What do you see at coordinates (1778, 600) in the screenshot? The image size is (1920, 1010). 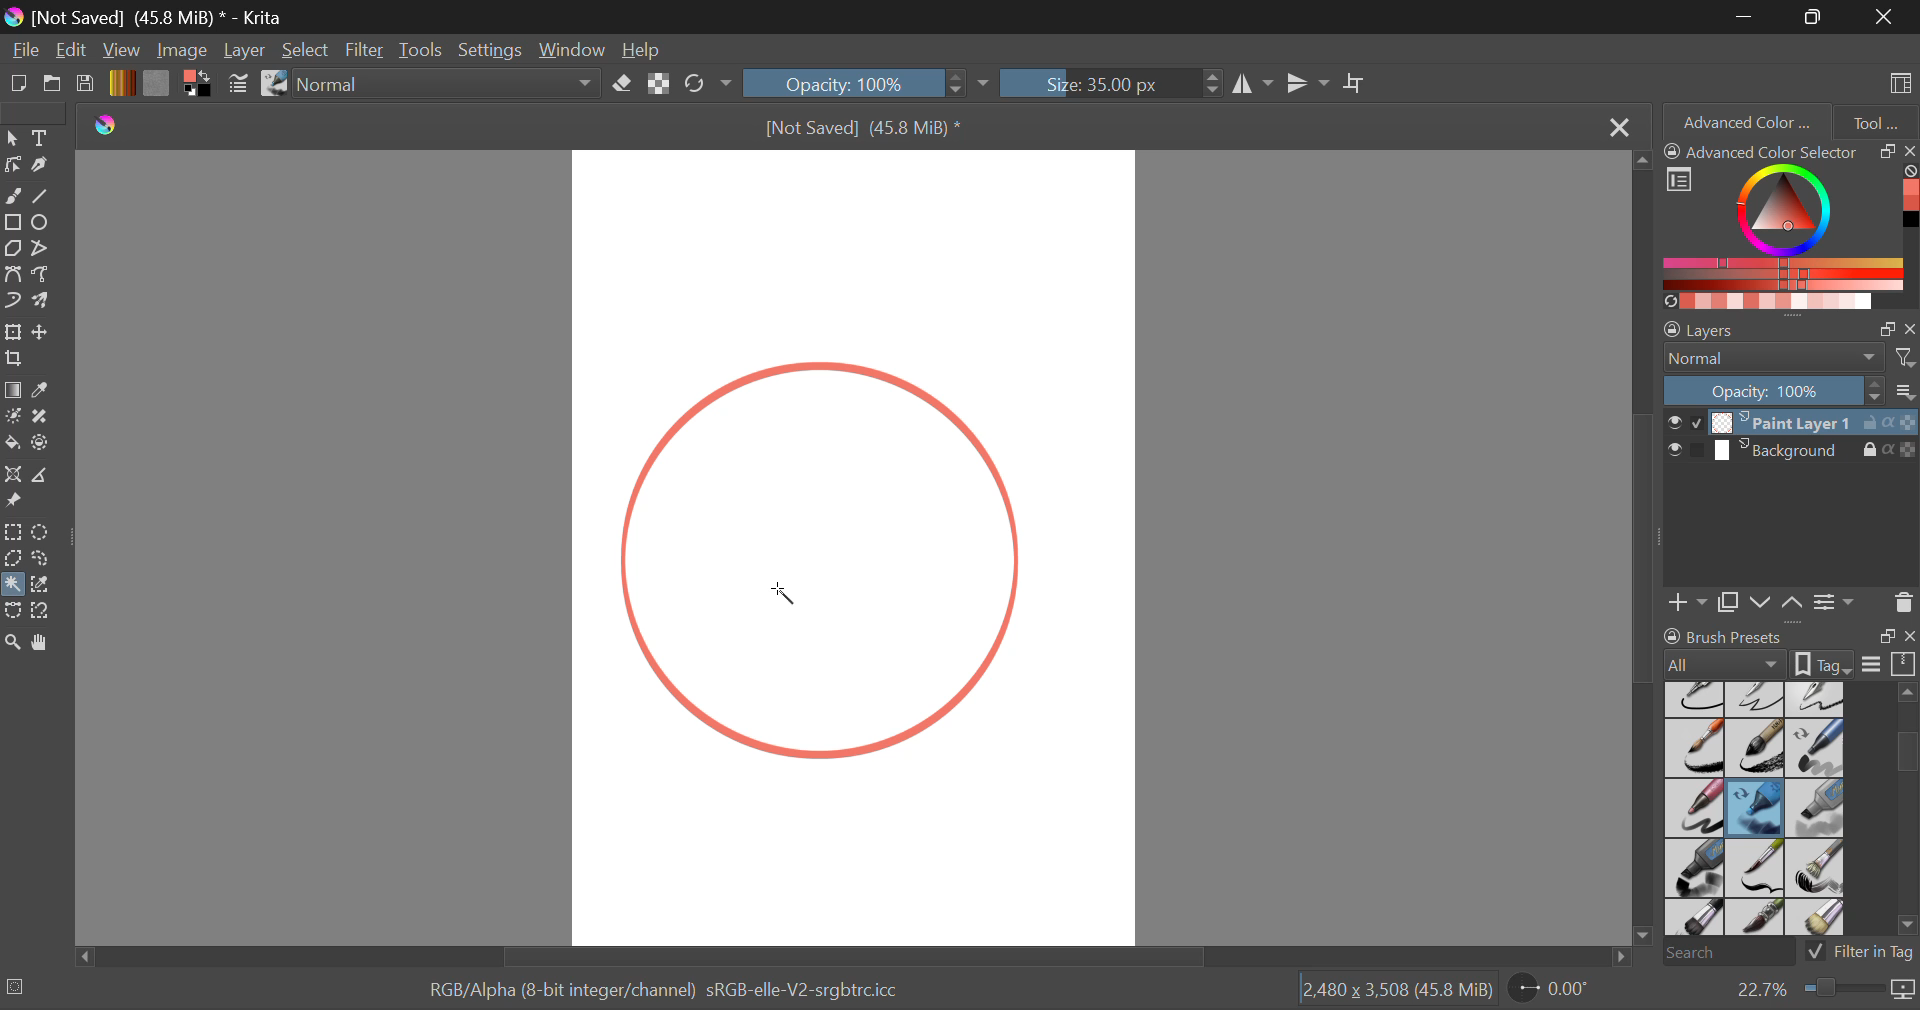 I see `Move Layers` at bounding box center [1778, 600].